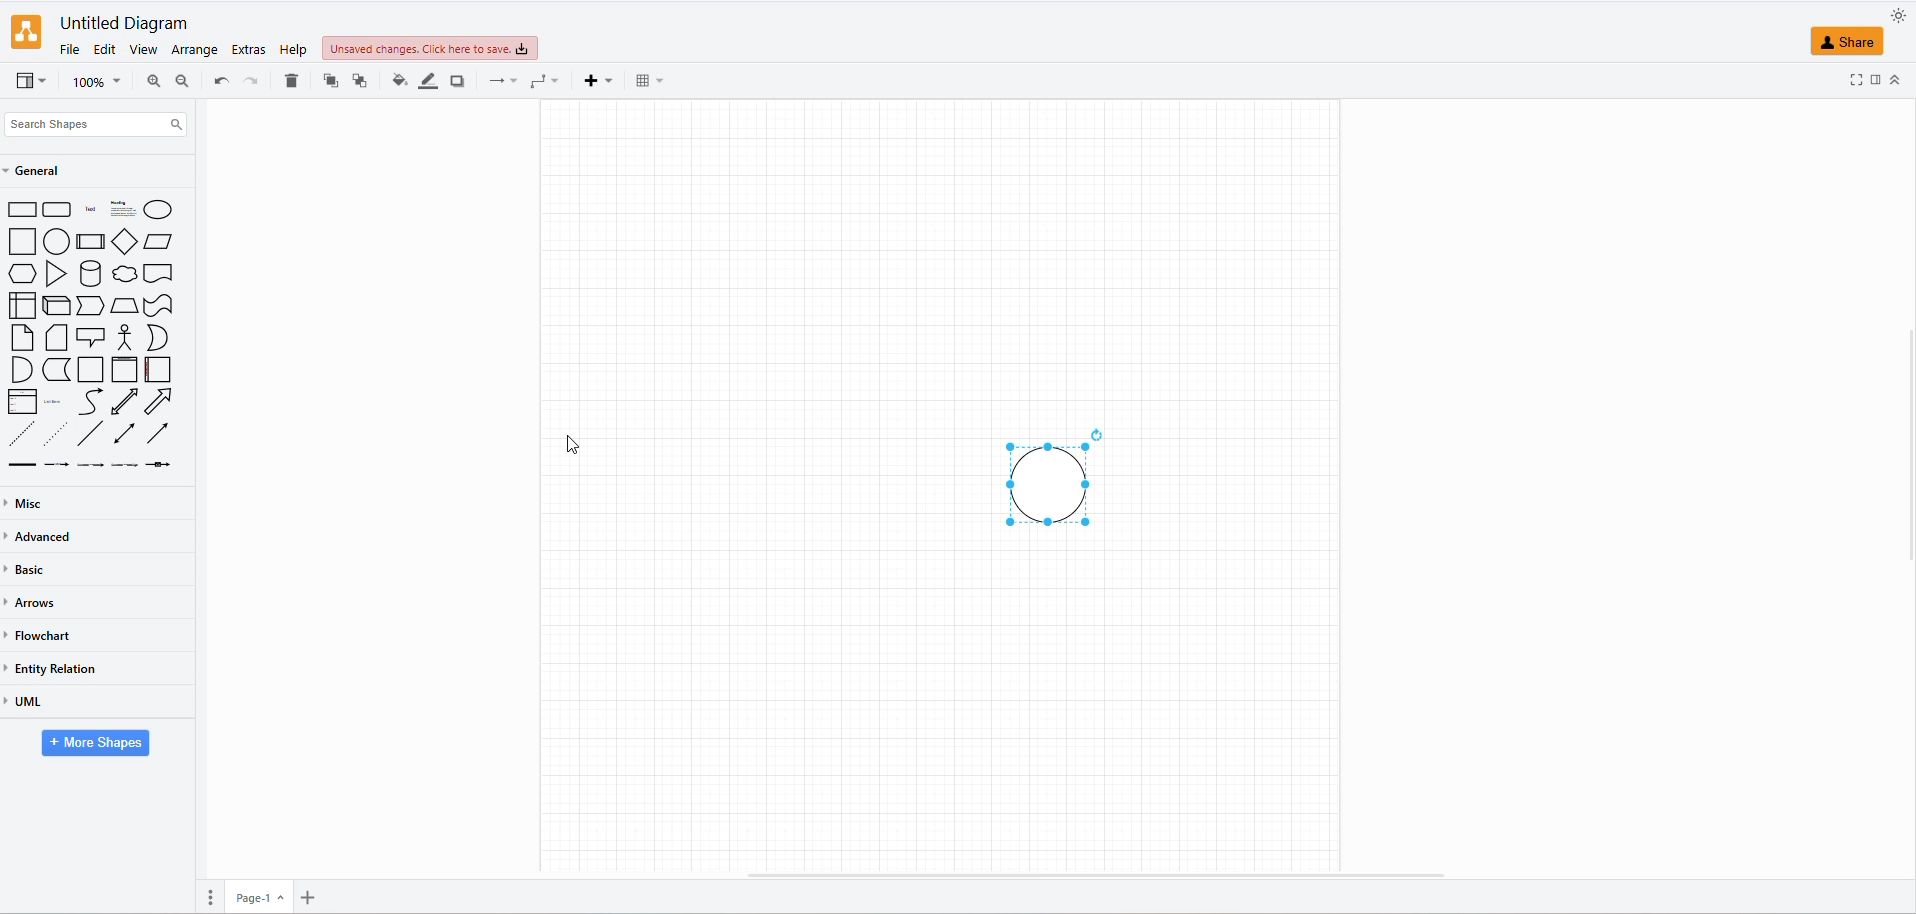 This screenshot has height=914, width=1916. Describe the element at coordinates (126, 23) in the screenshot. I see `FILE NAME` at that location.